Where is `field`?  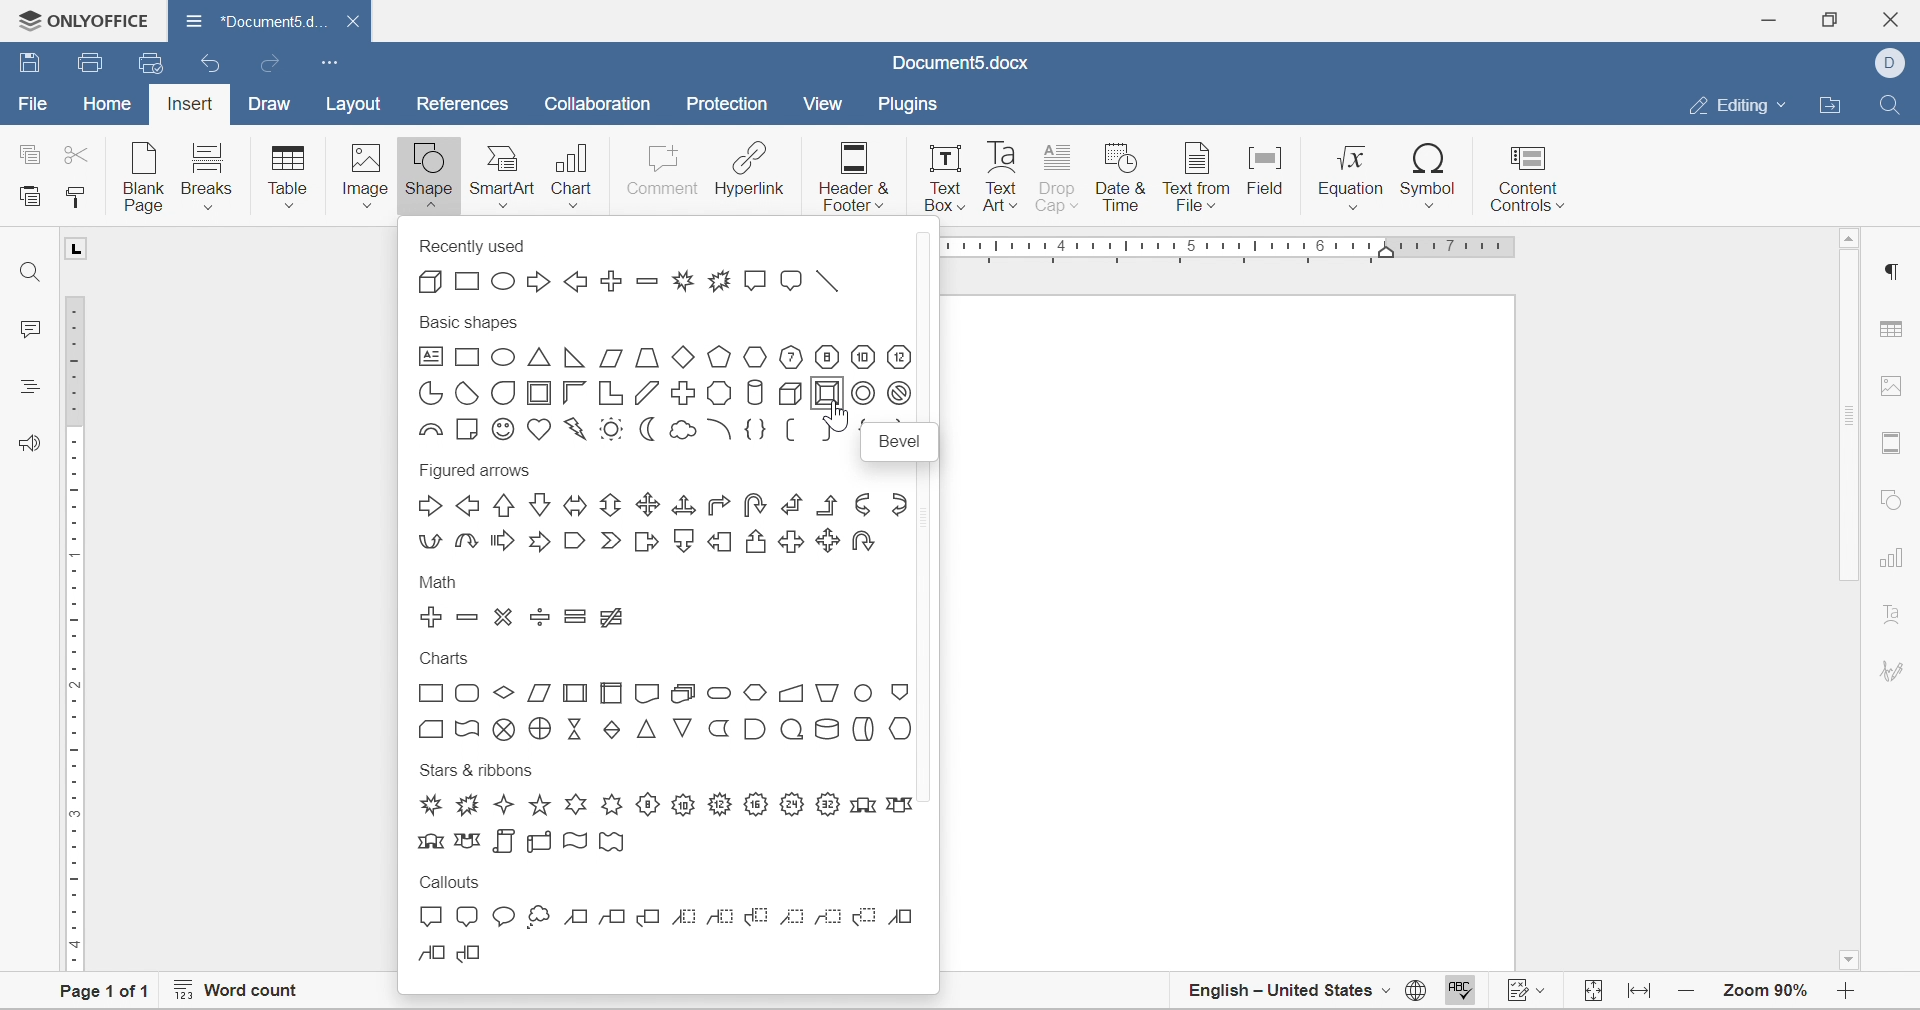
field is located at coordinates (1271, 170).